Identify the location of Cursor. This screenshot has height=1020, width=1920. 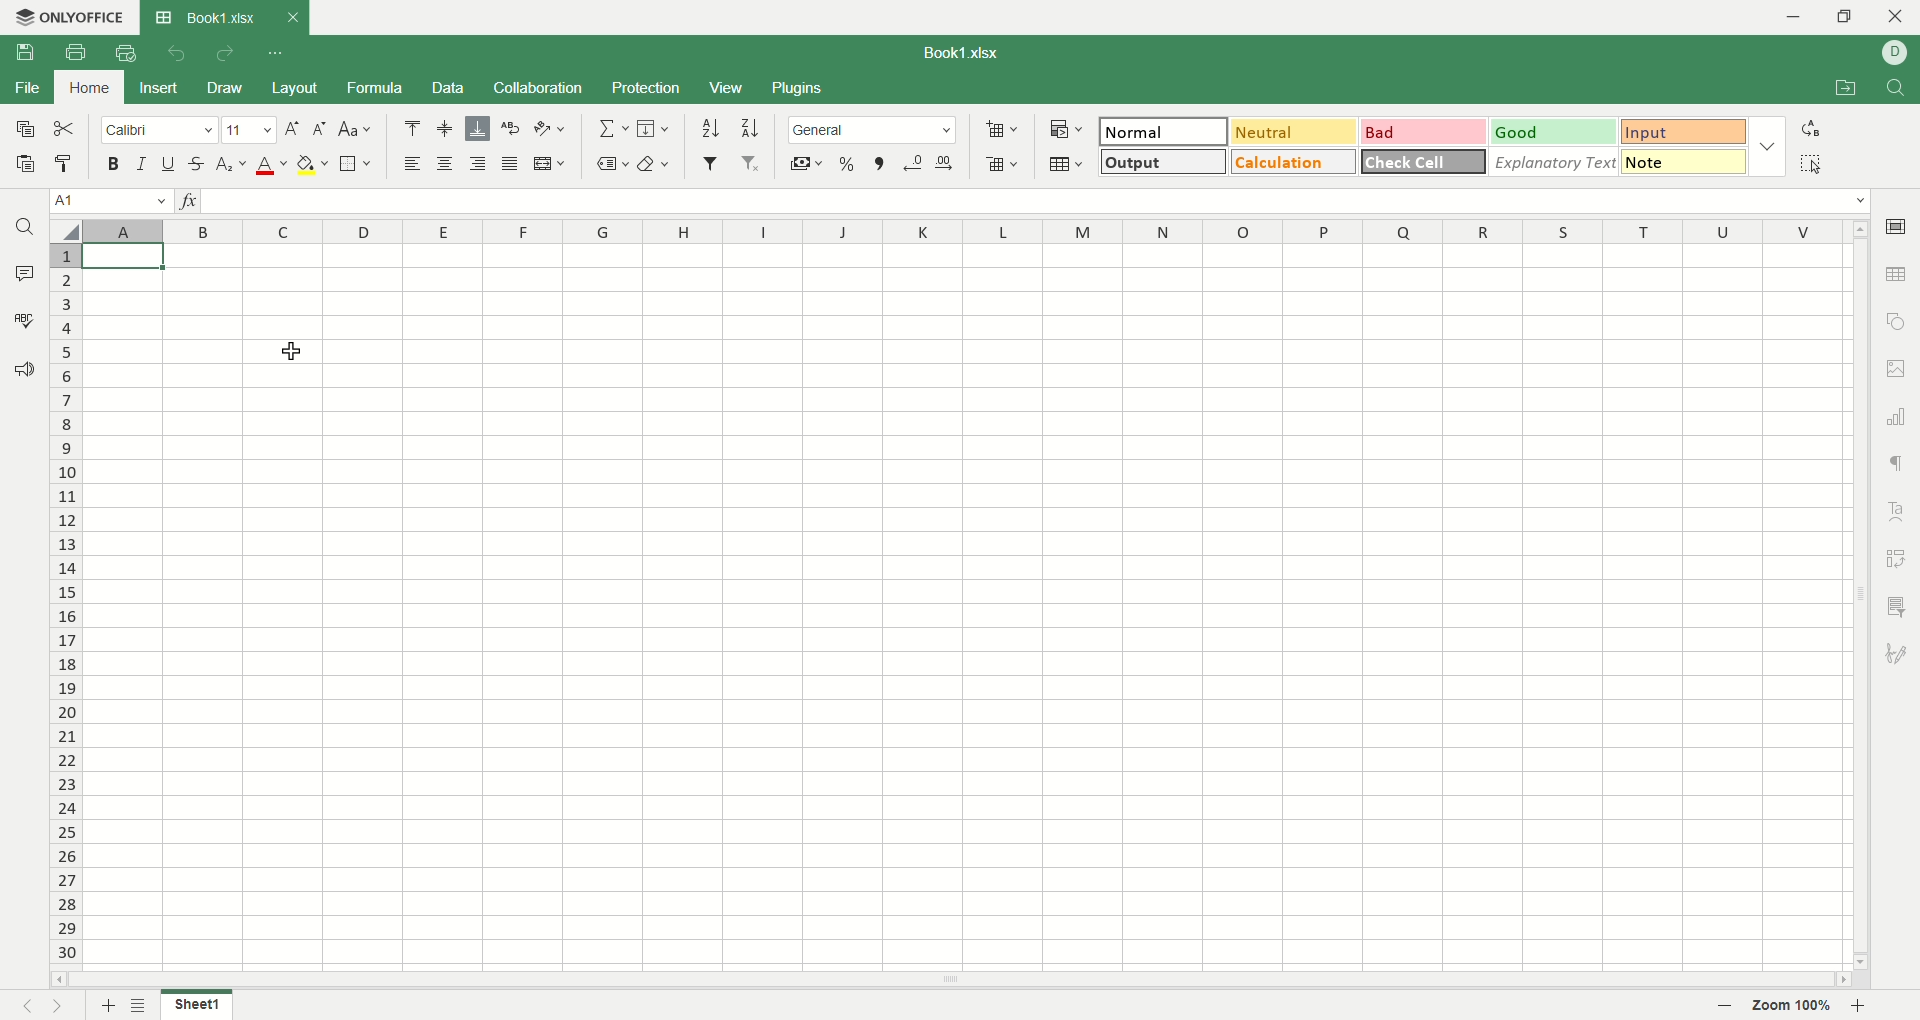
(314, 359).